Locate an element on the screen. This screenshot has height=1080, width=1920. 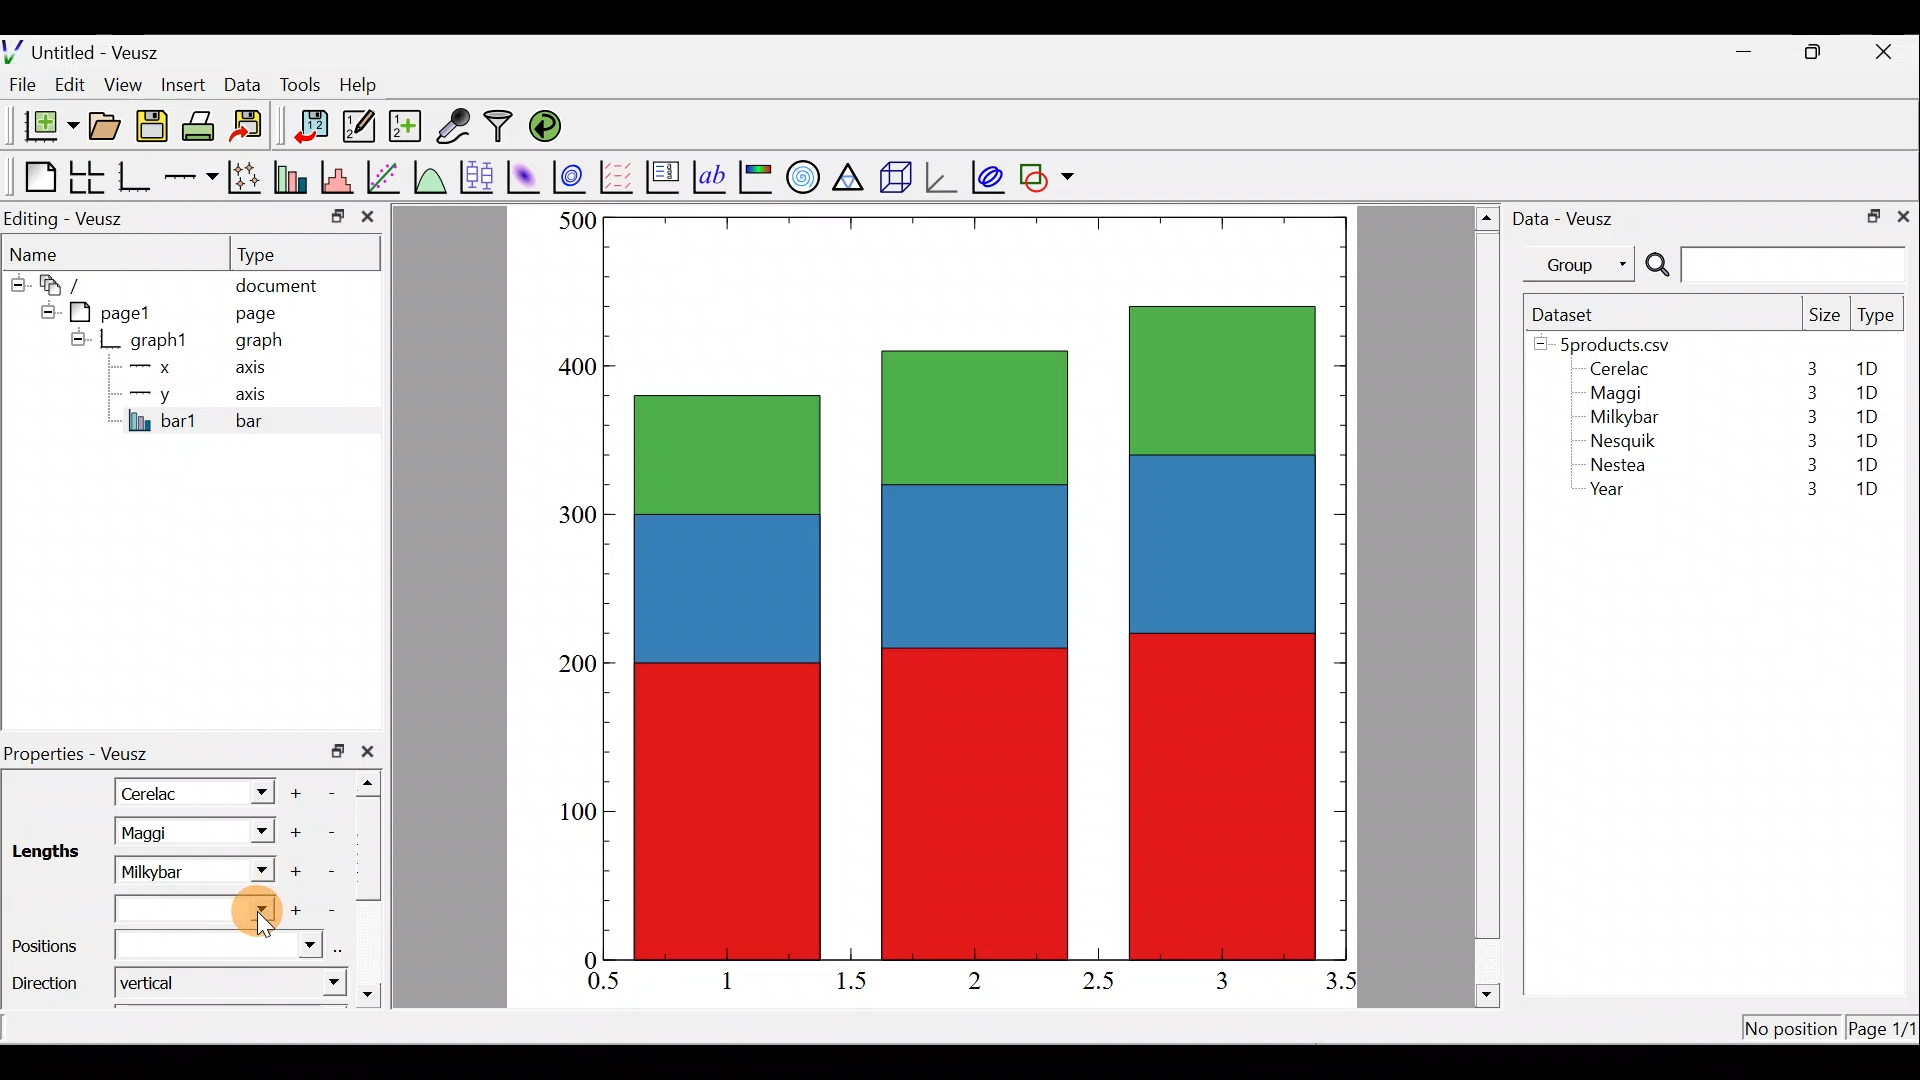
Milkybar is located at coordinates (170, 871).